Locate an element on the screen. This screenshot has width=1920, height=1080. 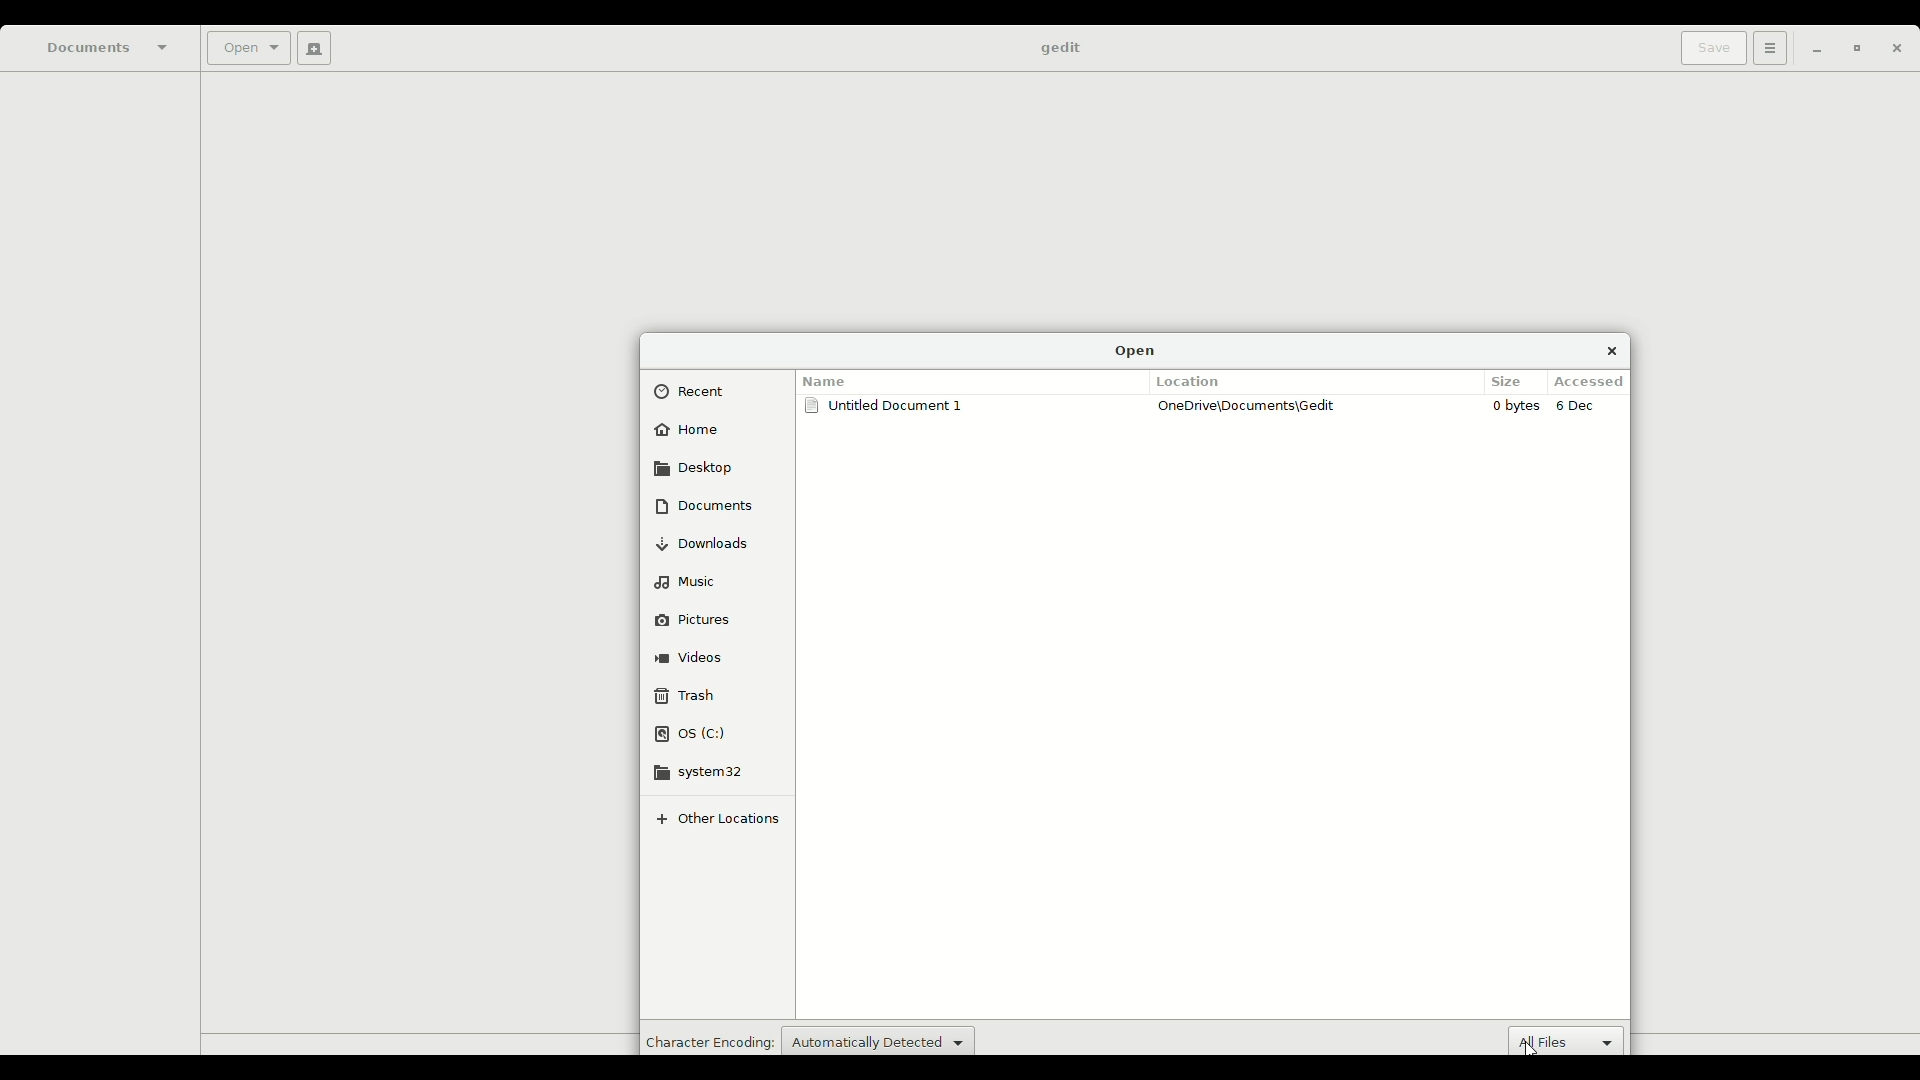
Options is located at coordinates (1767, 48).